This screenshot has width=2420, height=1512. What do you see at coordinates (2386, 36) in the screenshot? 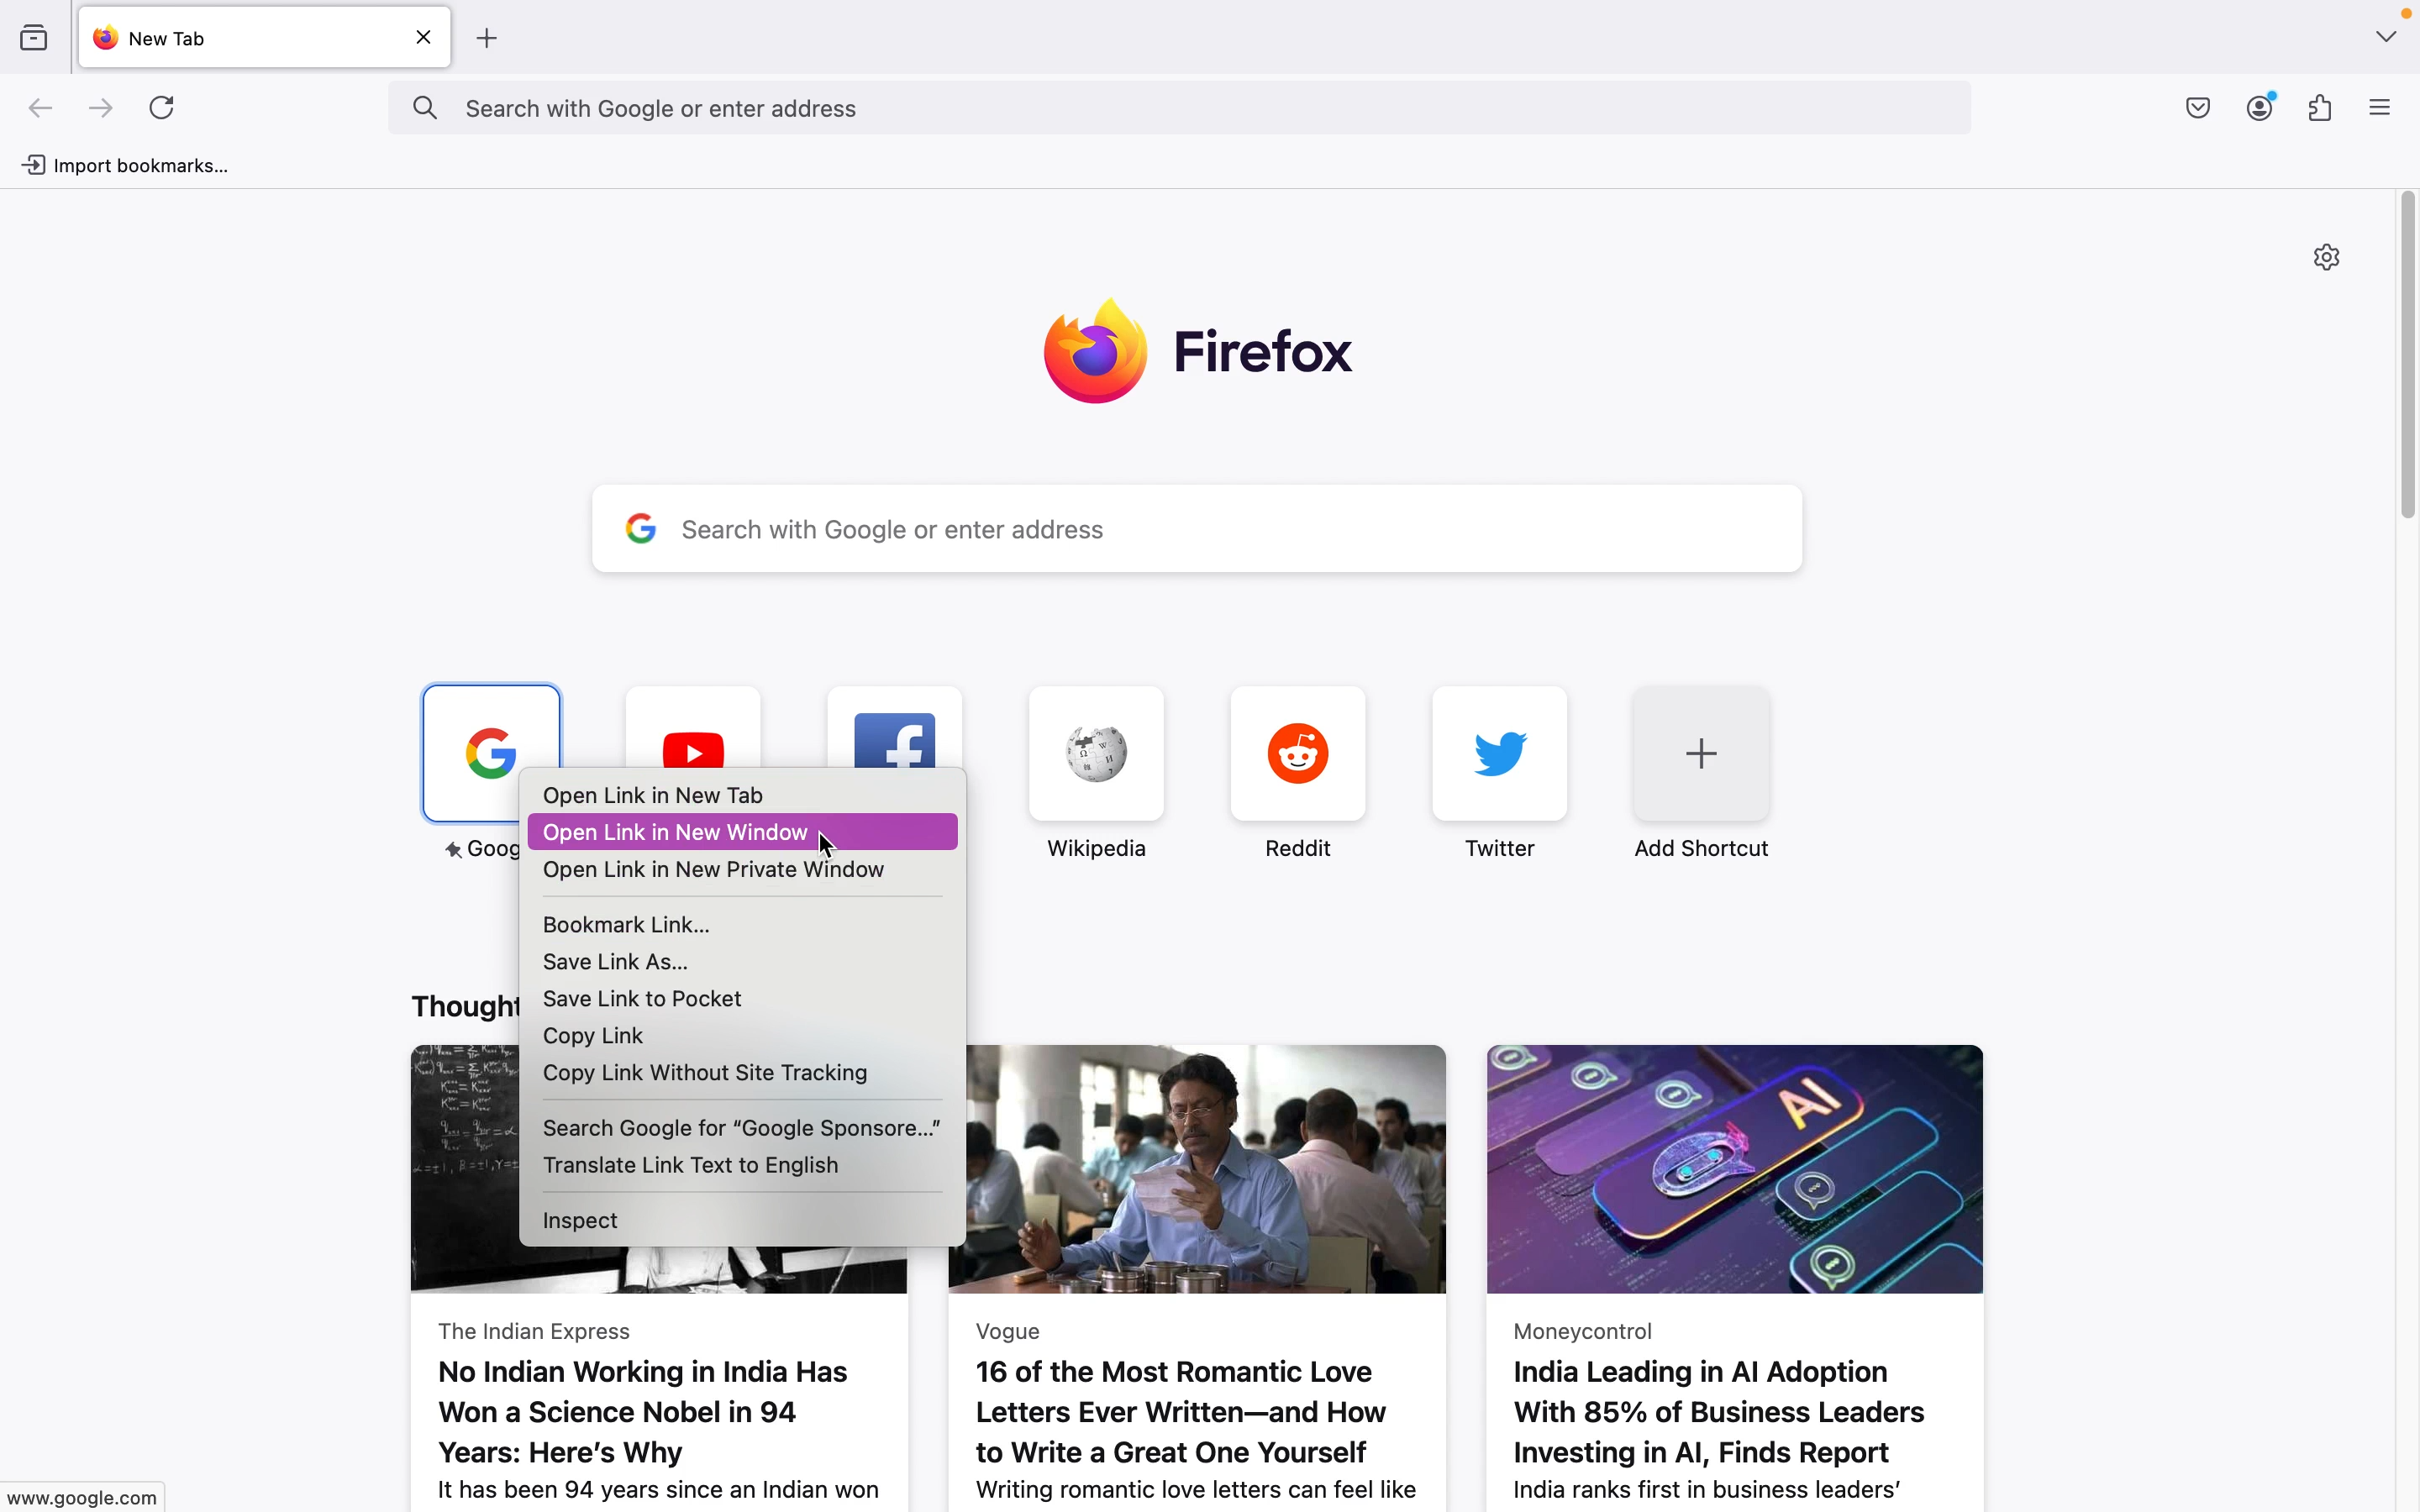
I see `window management` at bounding box center [2386, 36].